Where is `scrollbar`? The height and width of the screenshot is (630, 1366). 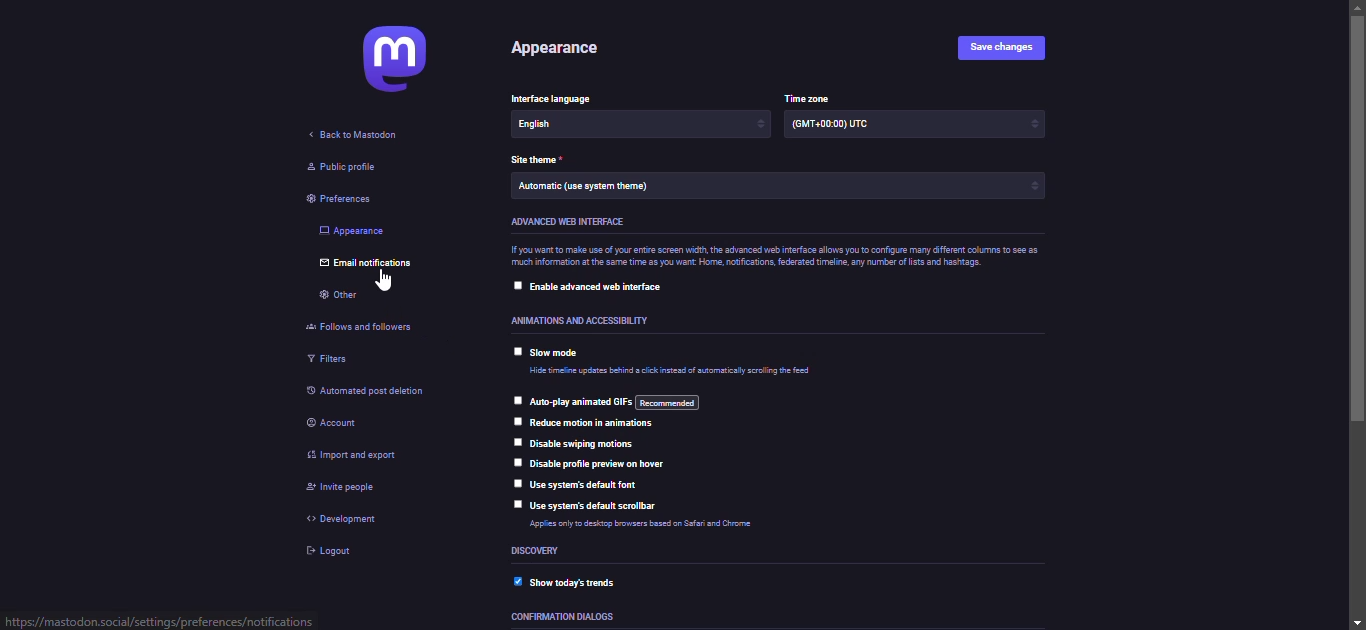
scrollbar is located at coordinates (1360, 313).